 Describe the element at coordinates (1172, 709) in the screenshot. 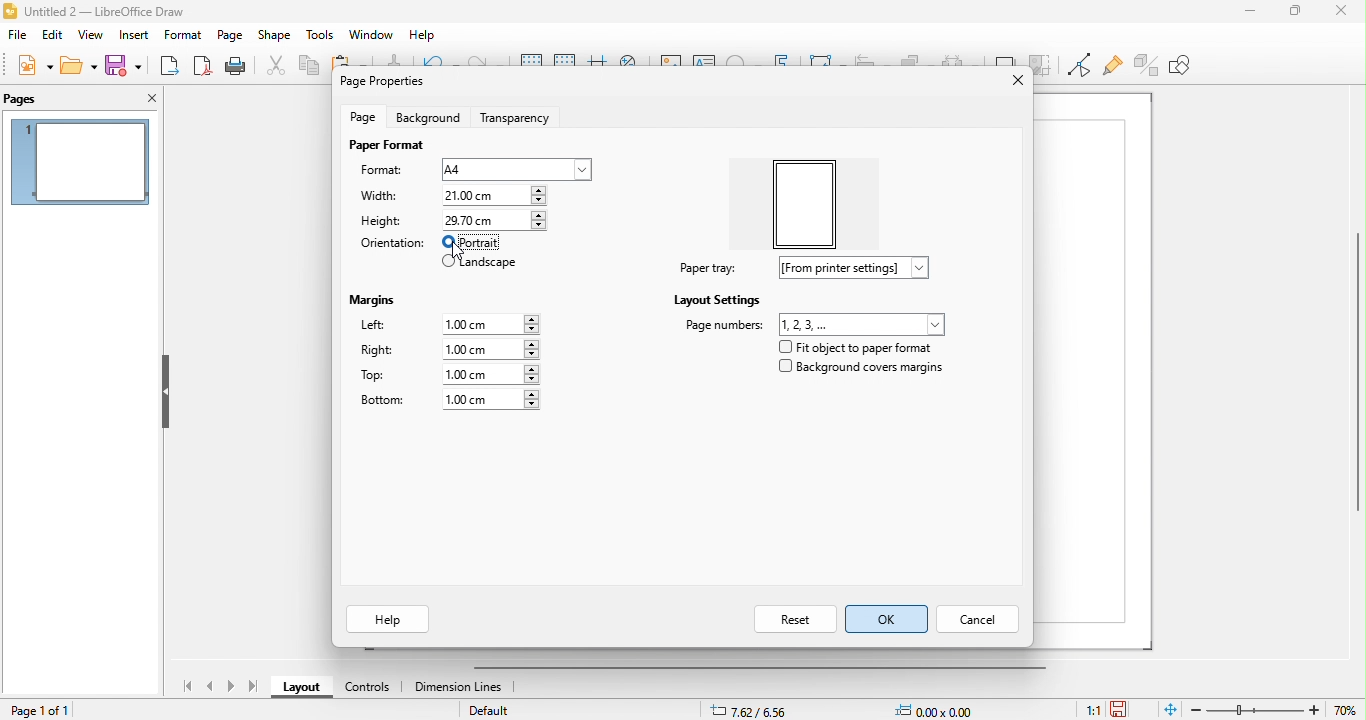

I see `fit page to current window` at that location.